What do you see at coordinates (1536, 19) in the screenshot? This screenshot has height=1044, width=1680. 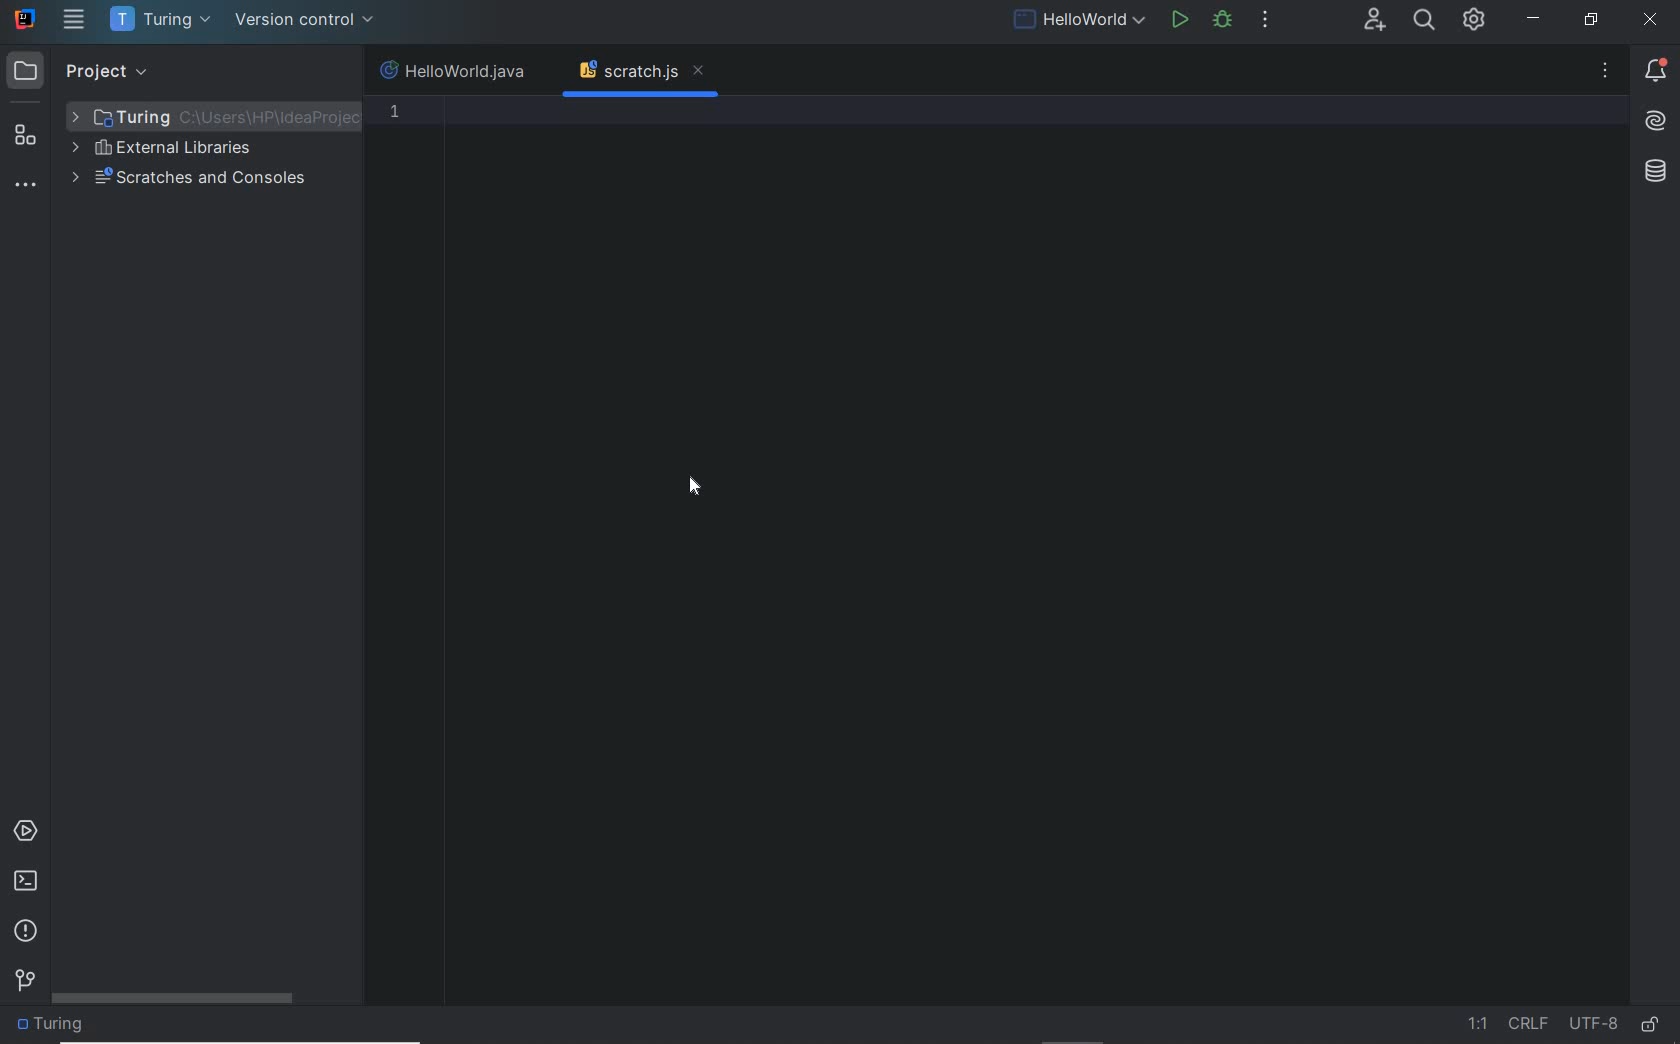 I see `MINIMIZE` at bounding box center [1536, 19].